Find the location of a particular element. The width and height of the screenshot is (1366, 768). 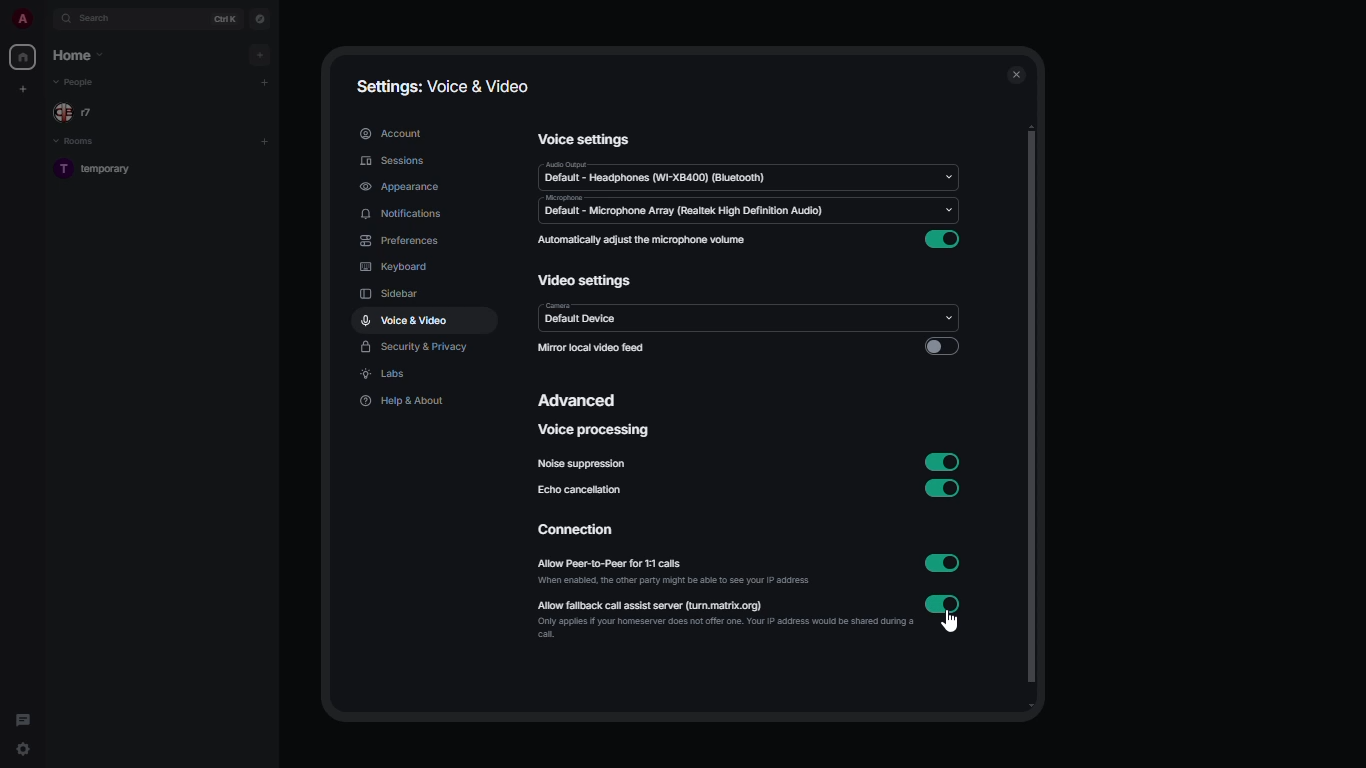

rooms is located at coordinates (83, 140).